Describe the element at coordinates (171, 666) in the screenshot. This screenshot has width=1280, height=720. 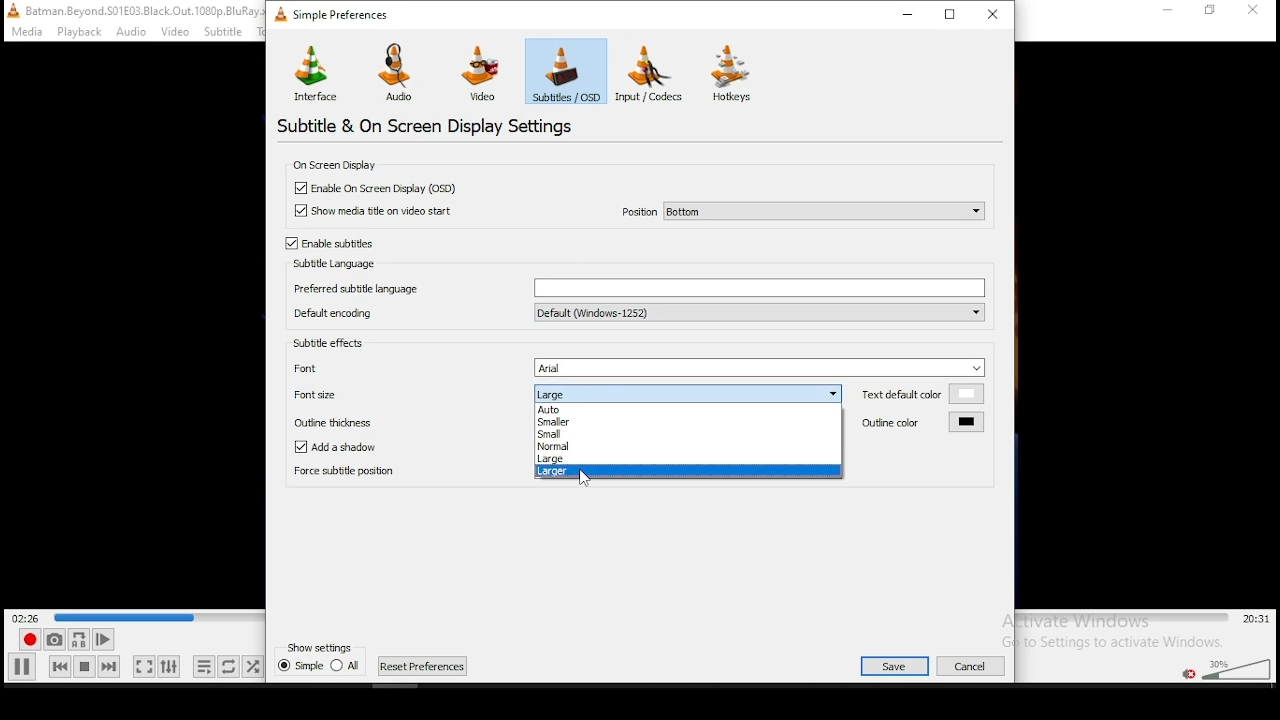
I see `show extended settings` at that location.